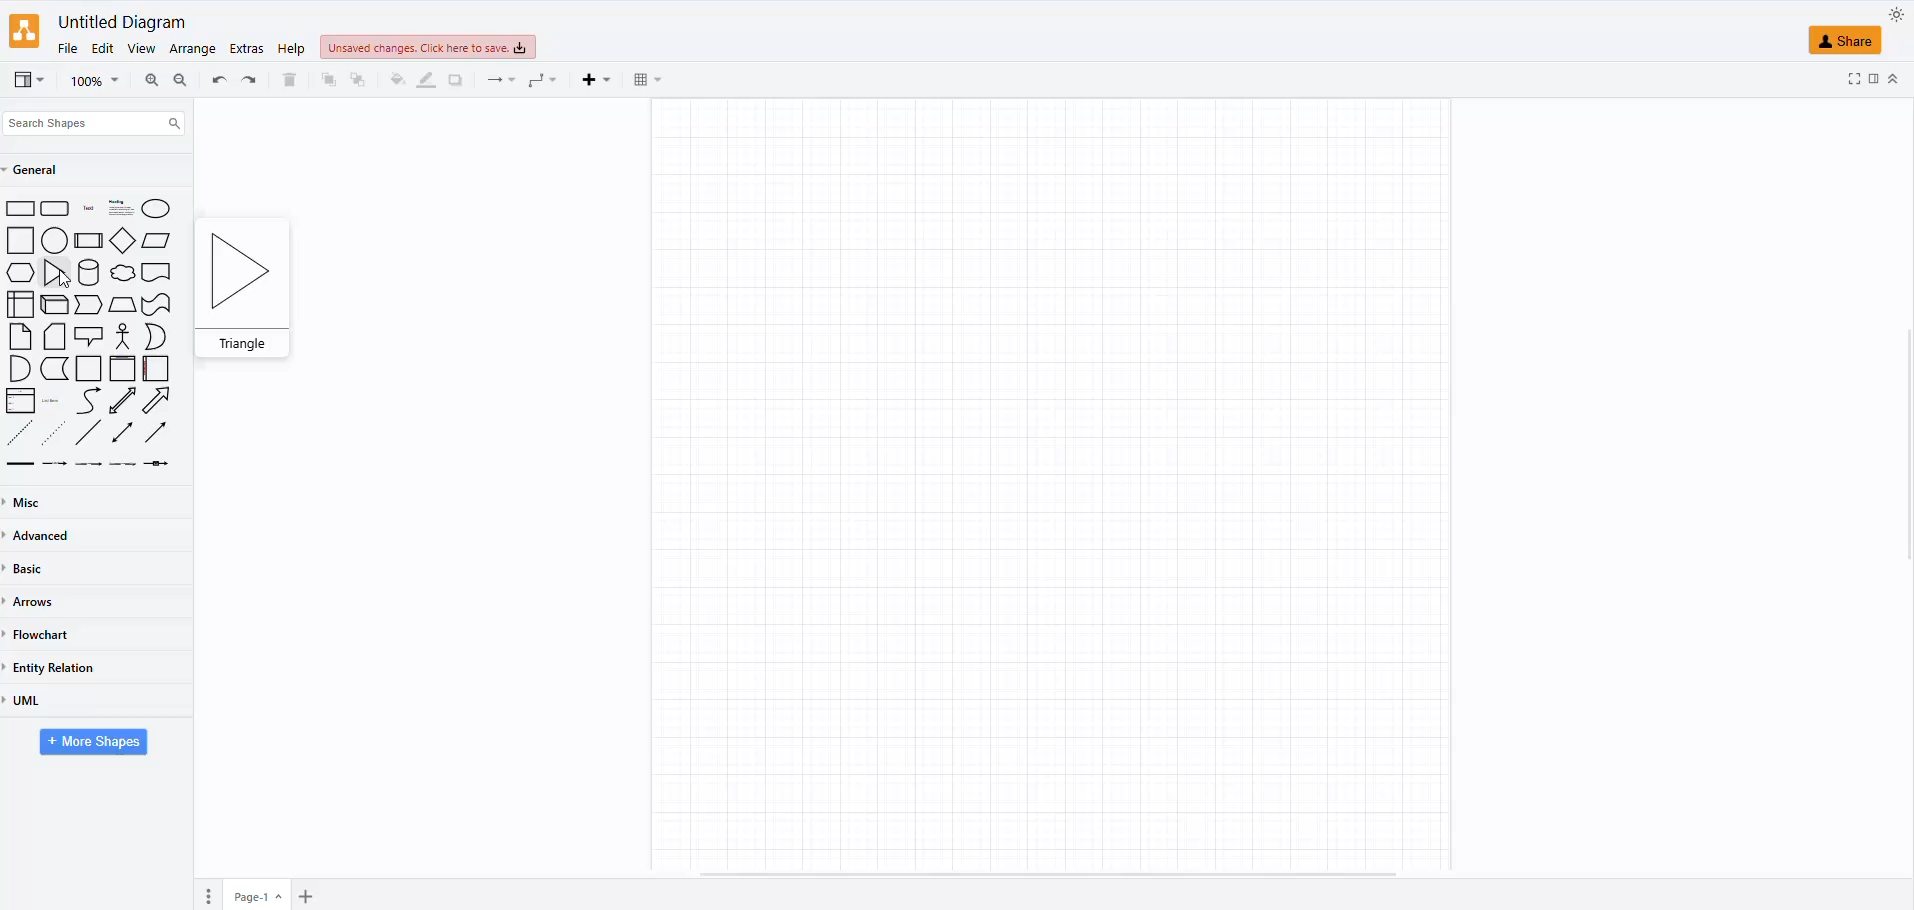  What do you see at coordinates (177, 83) in the screenshot?
I see `zoom in ` at bounding box center [177, 83].